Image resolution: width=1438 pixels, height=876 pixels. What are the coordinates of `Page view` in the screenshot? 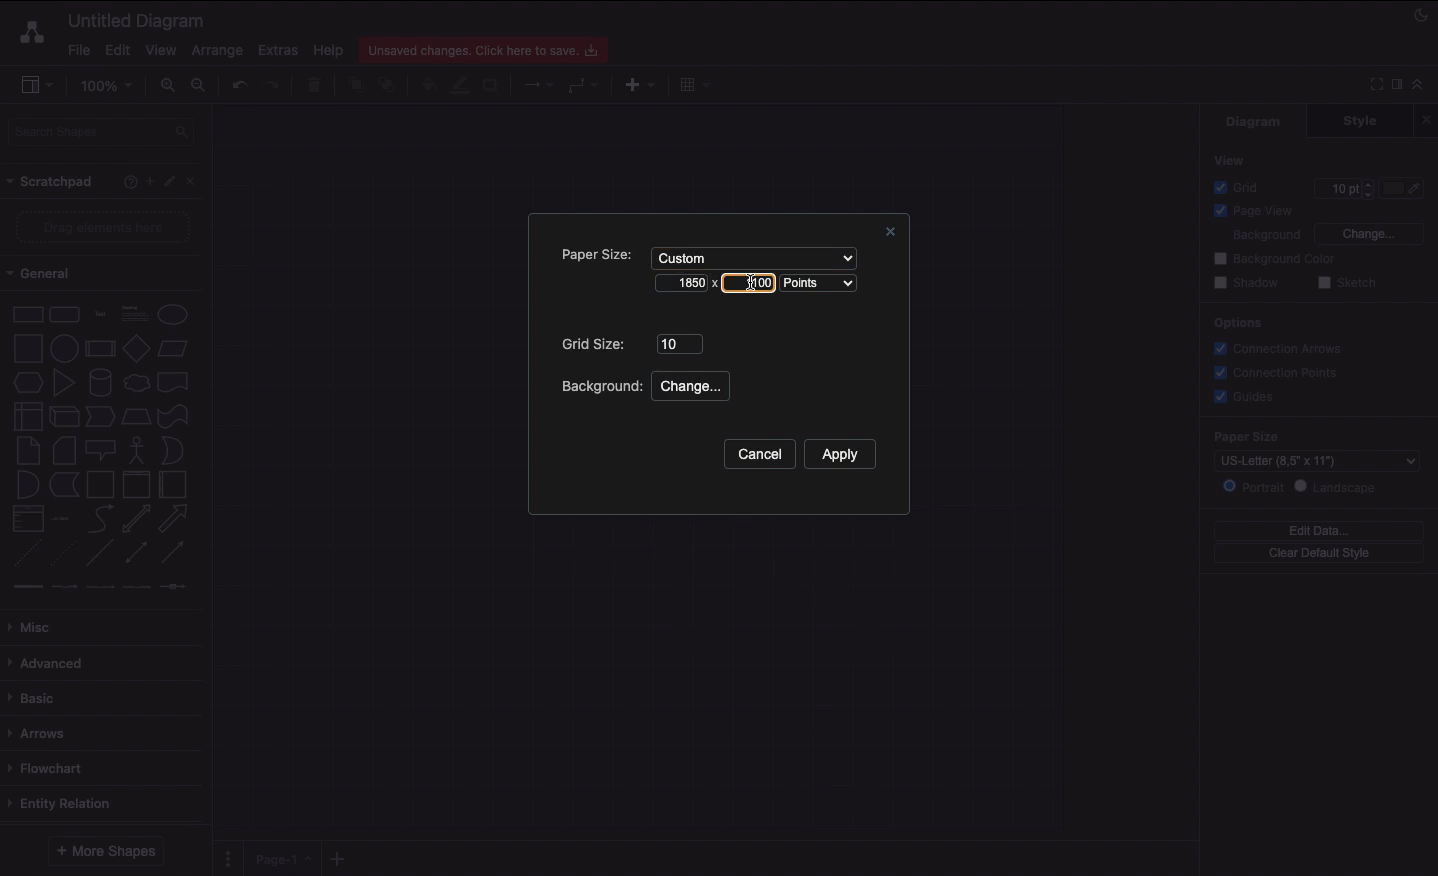 It's located at (1250, 212).